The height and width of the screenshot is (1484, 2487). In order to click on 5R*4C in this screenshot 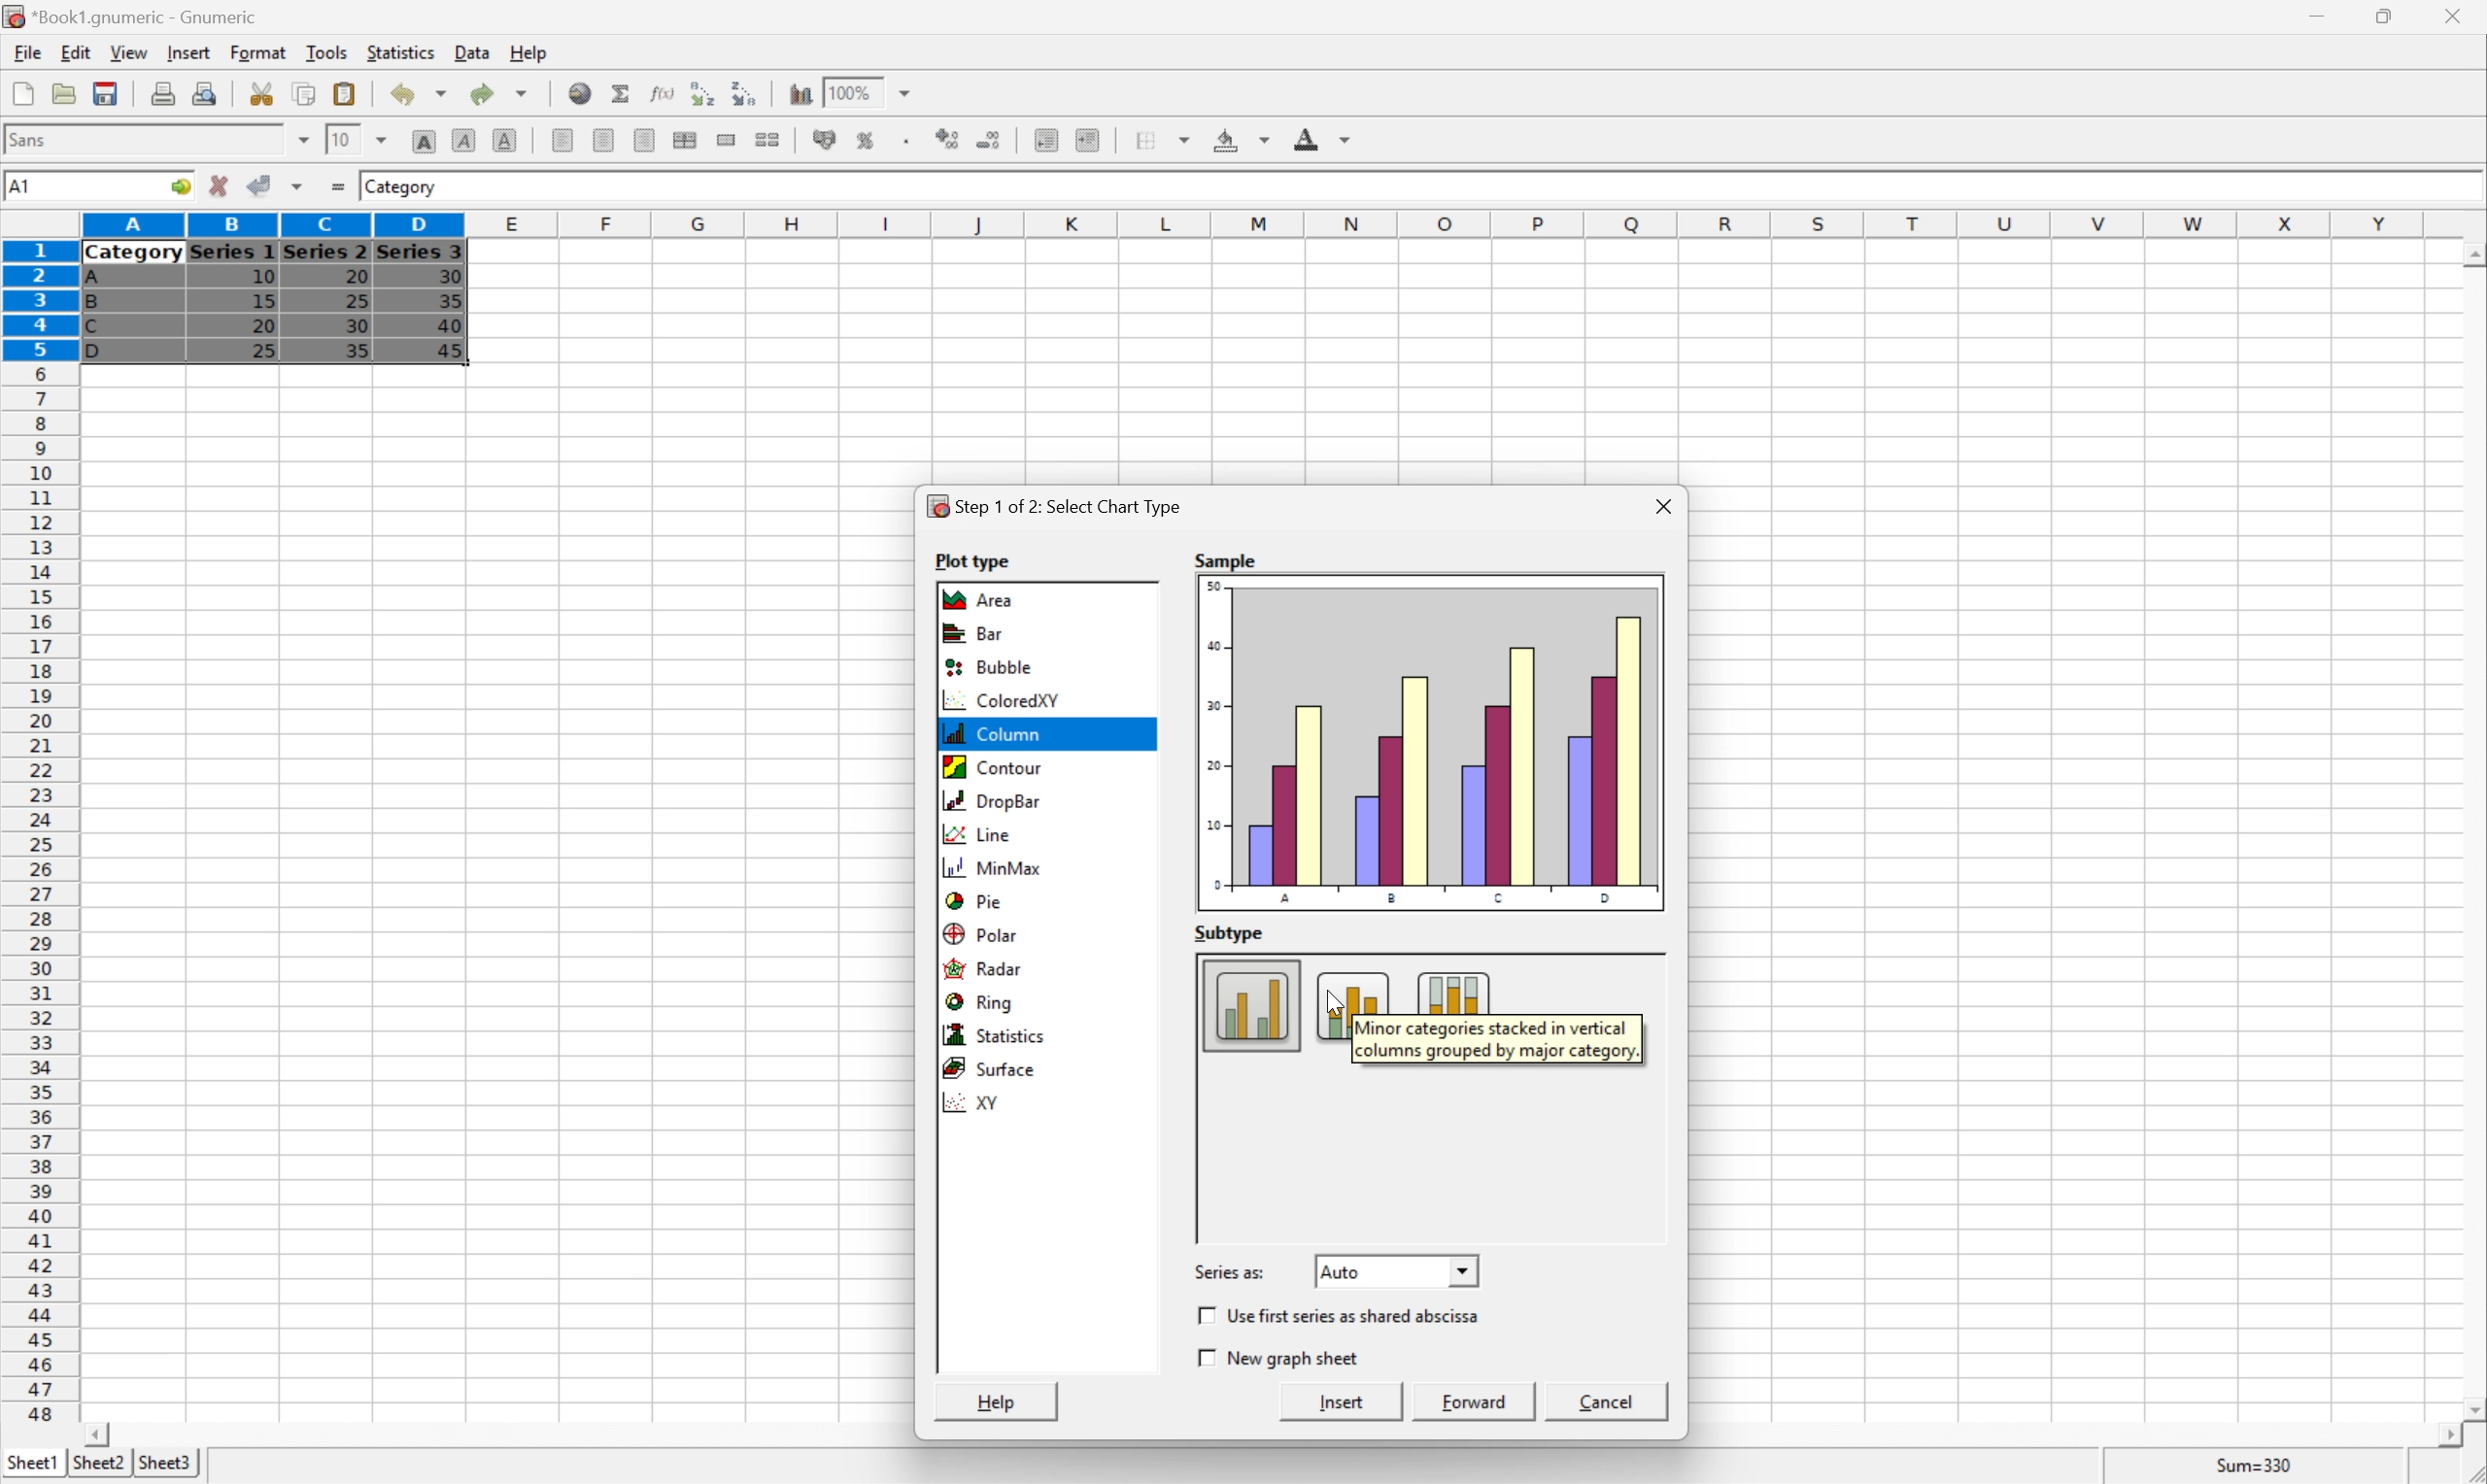, I will do `click(42, 189)`.